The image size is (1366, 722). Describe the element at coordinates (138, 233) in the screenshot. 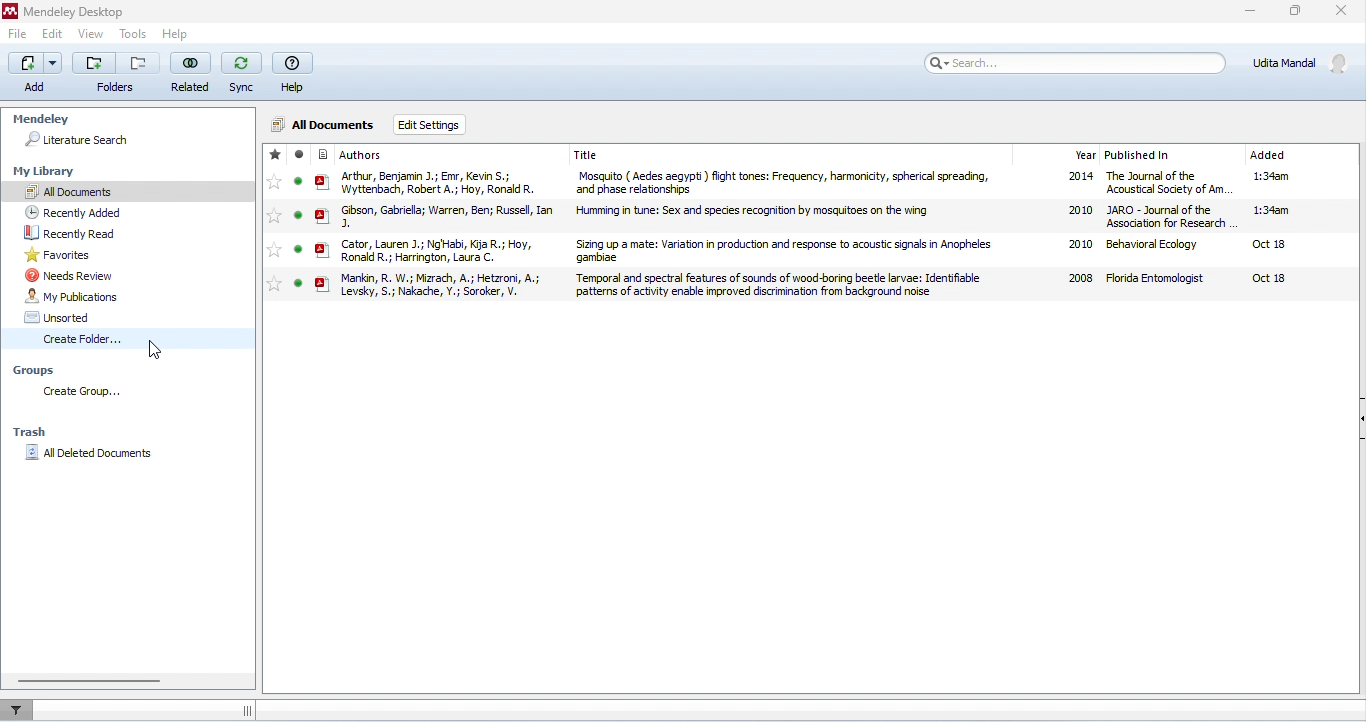

I see `recently read` at that location.